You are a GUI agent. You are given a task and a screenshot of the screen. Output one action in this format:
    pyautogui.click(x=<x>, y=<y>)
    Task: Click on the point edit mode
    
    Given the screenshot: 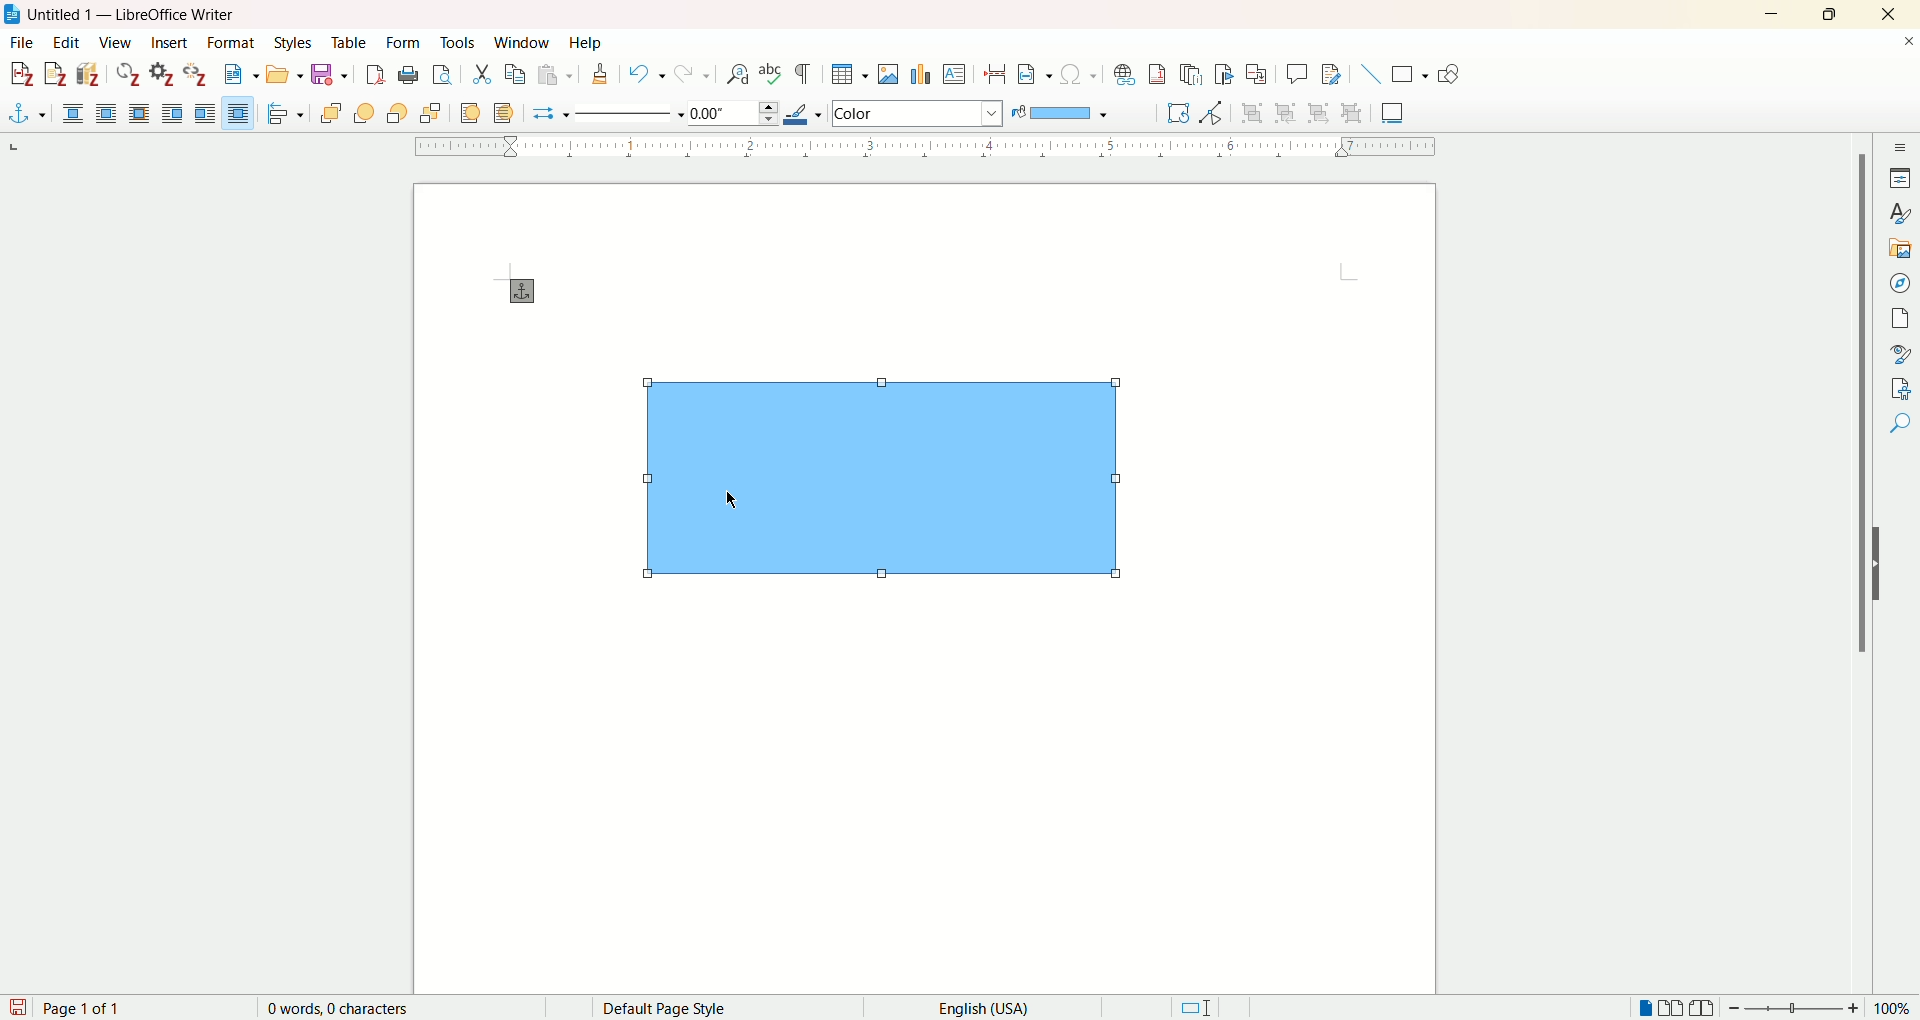 What is the action you would take?
    pyautogui.click(x=1210, y=113)
    